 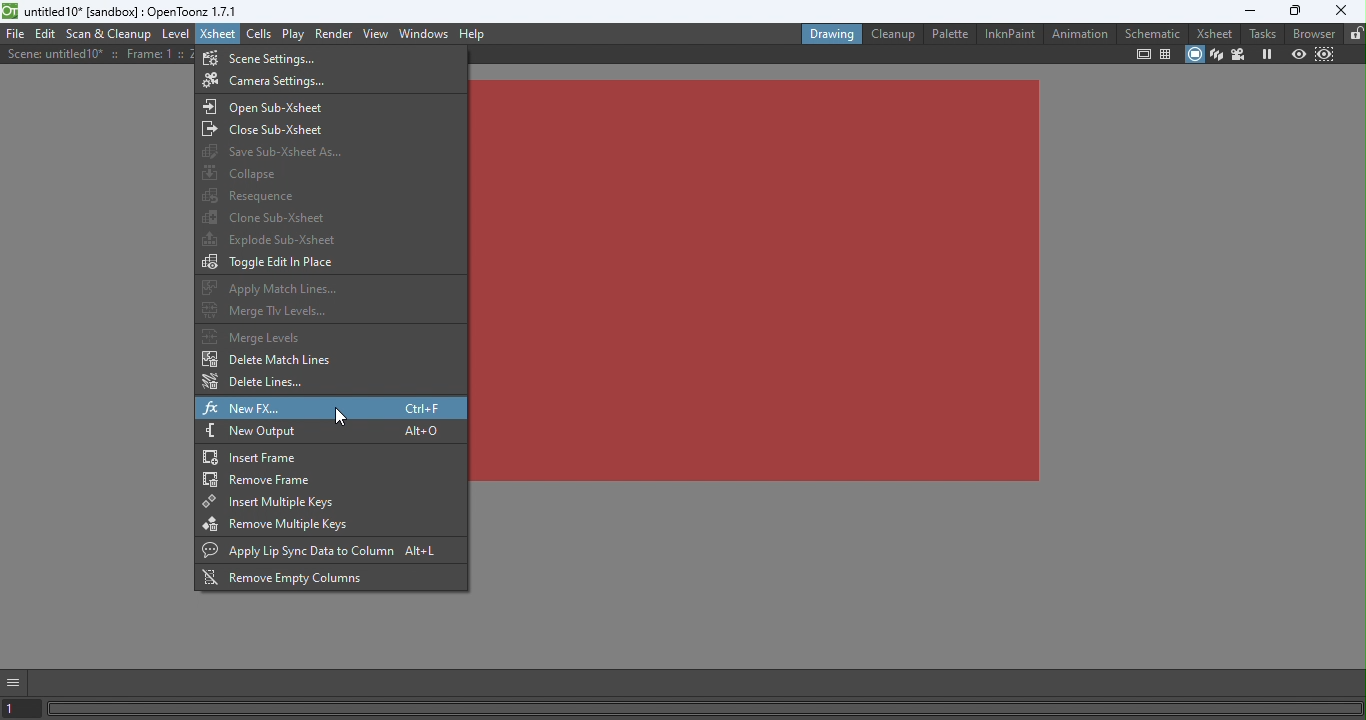 What do you see at coordinates (265, 57) in the screenshot?
I see `Scene settings` at bounding box center [265, 57].